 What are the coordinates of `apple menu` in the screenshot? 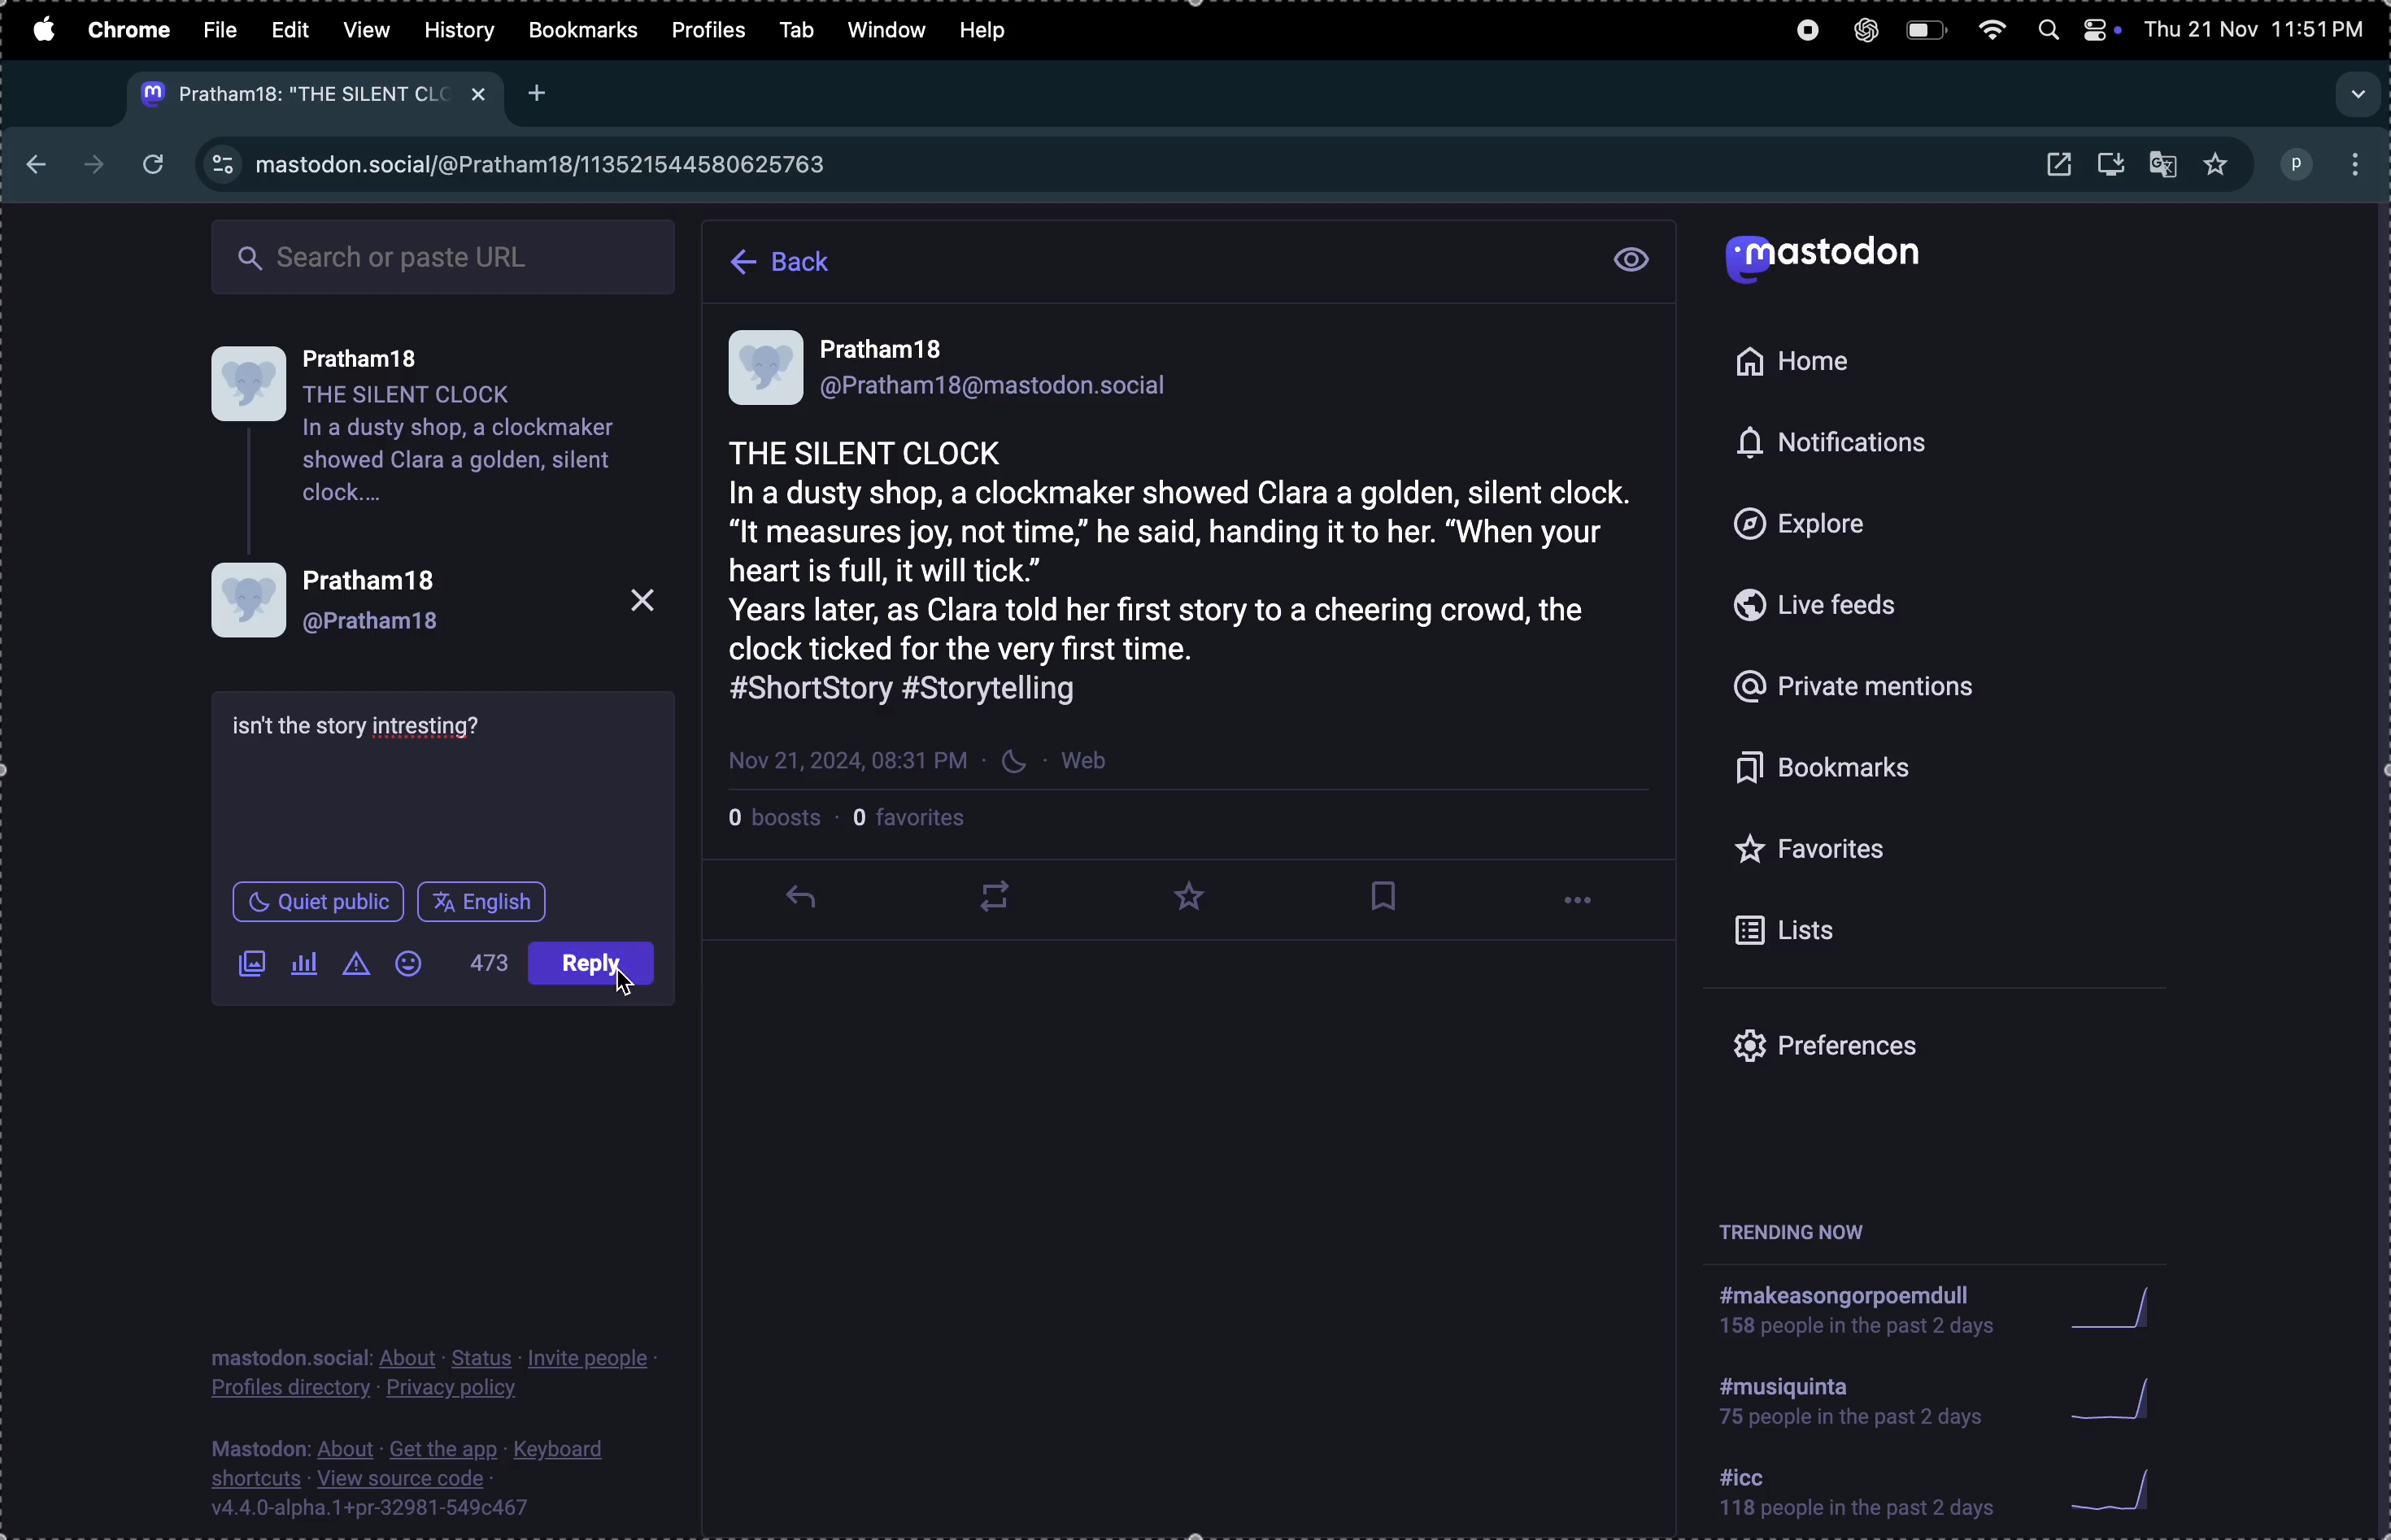 It's located at (41, 29).